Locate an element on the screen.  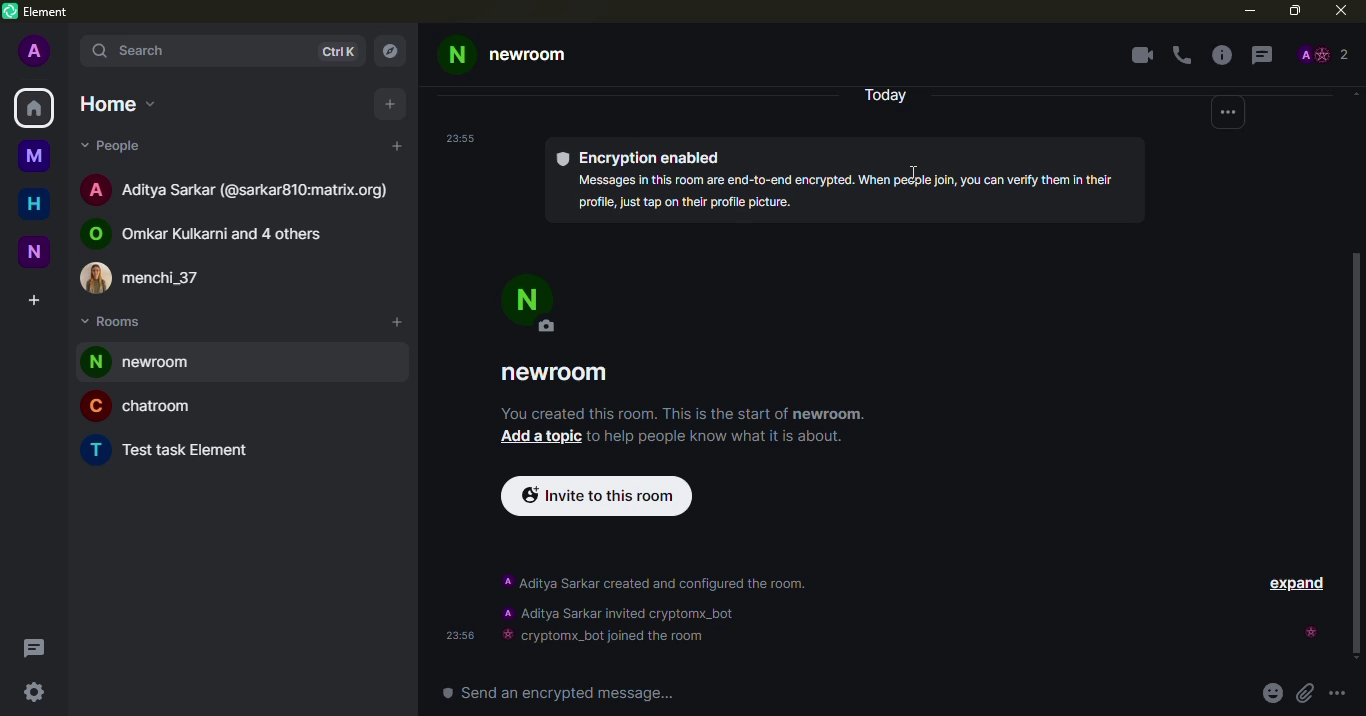
encryption enabled is located at coordinates (646, 157).